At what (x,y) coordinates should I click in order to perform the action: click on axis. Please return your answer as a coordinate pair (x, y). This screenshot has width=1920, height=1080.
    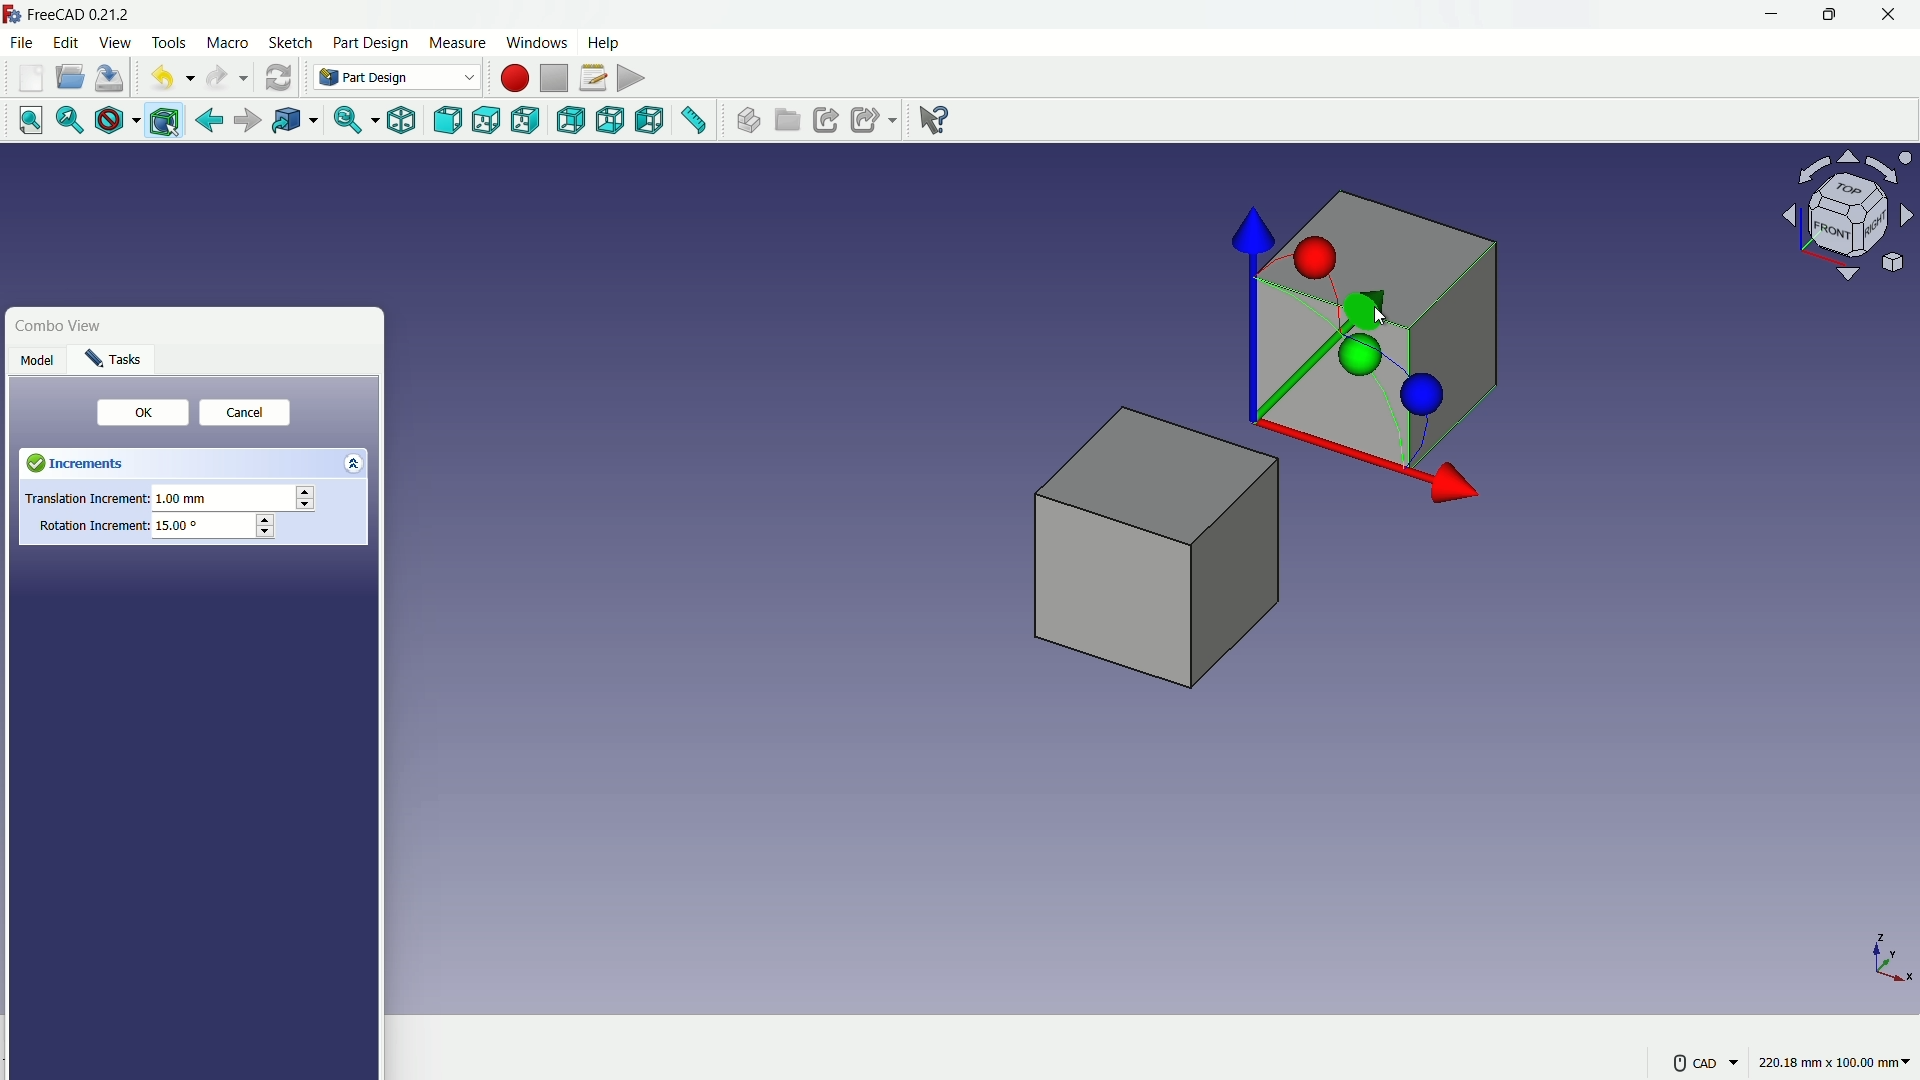
    Looking at the image, I should click on (1892, 957).